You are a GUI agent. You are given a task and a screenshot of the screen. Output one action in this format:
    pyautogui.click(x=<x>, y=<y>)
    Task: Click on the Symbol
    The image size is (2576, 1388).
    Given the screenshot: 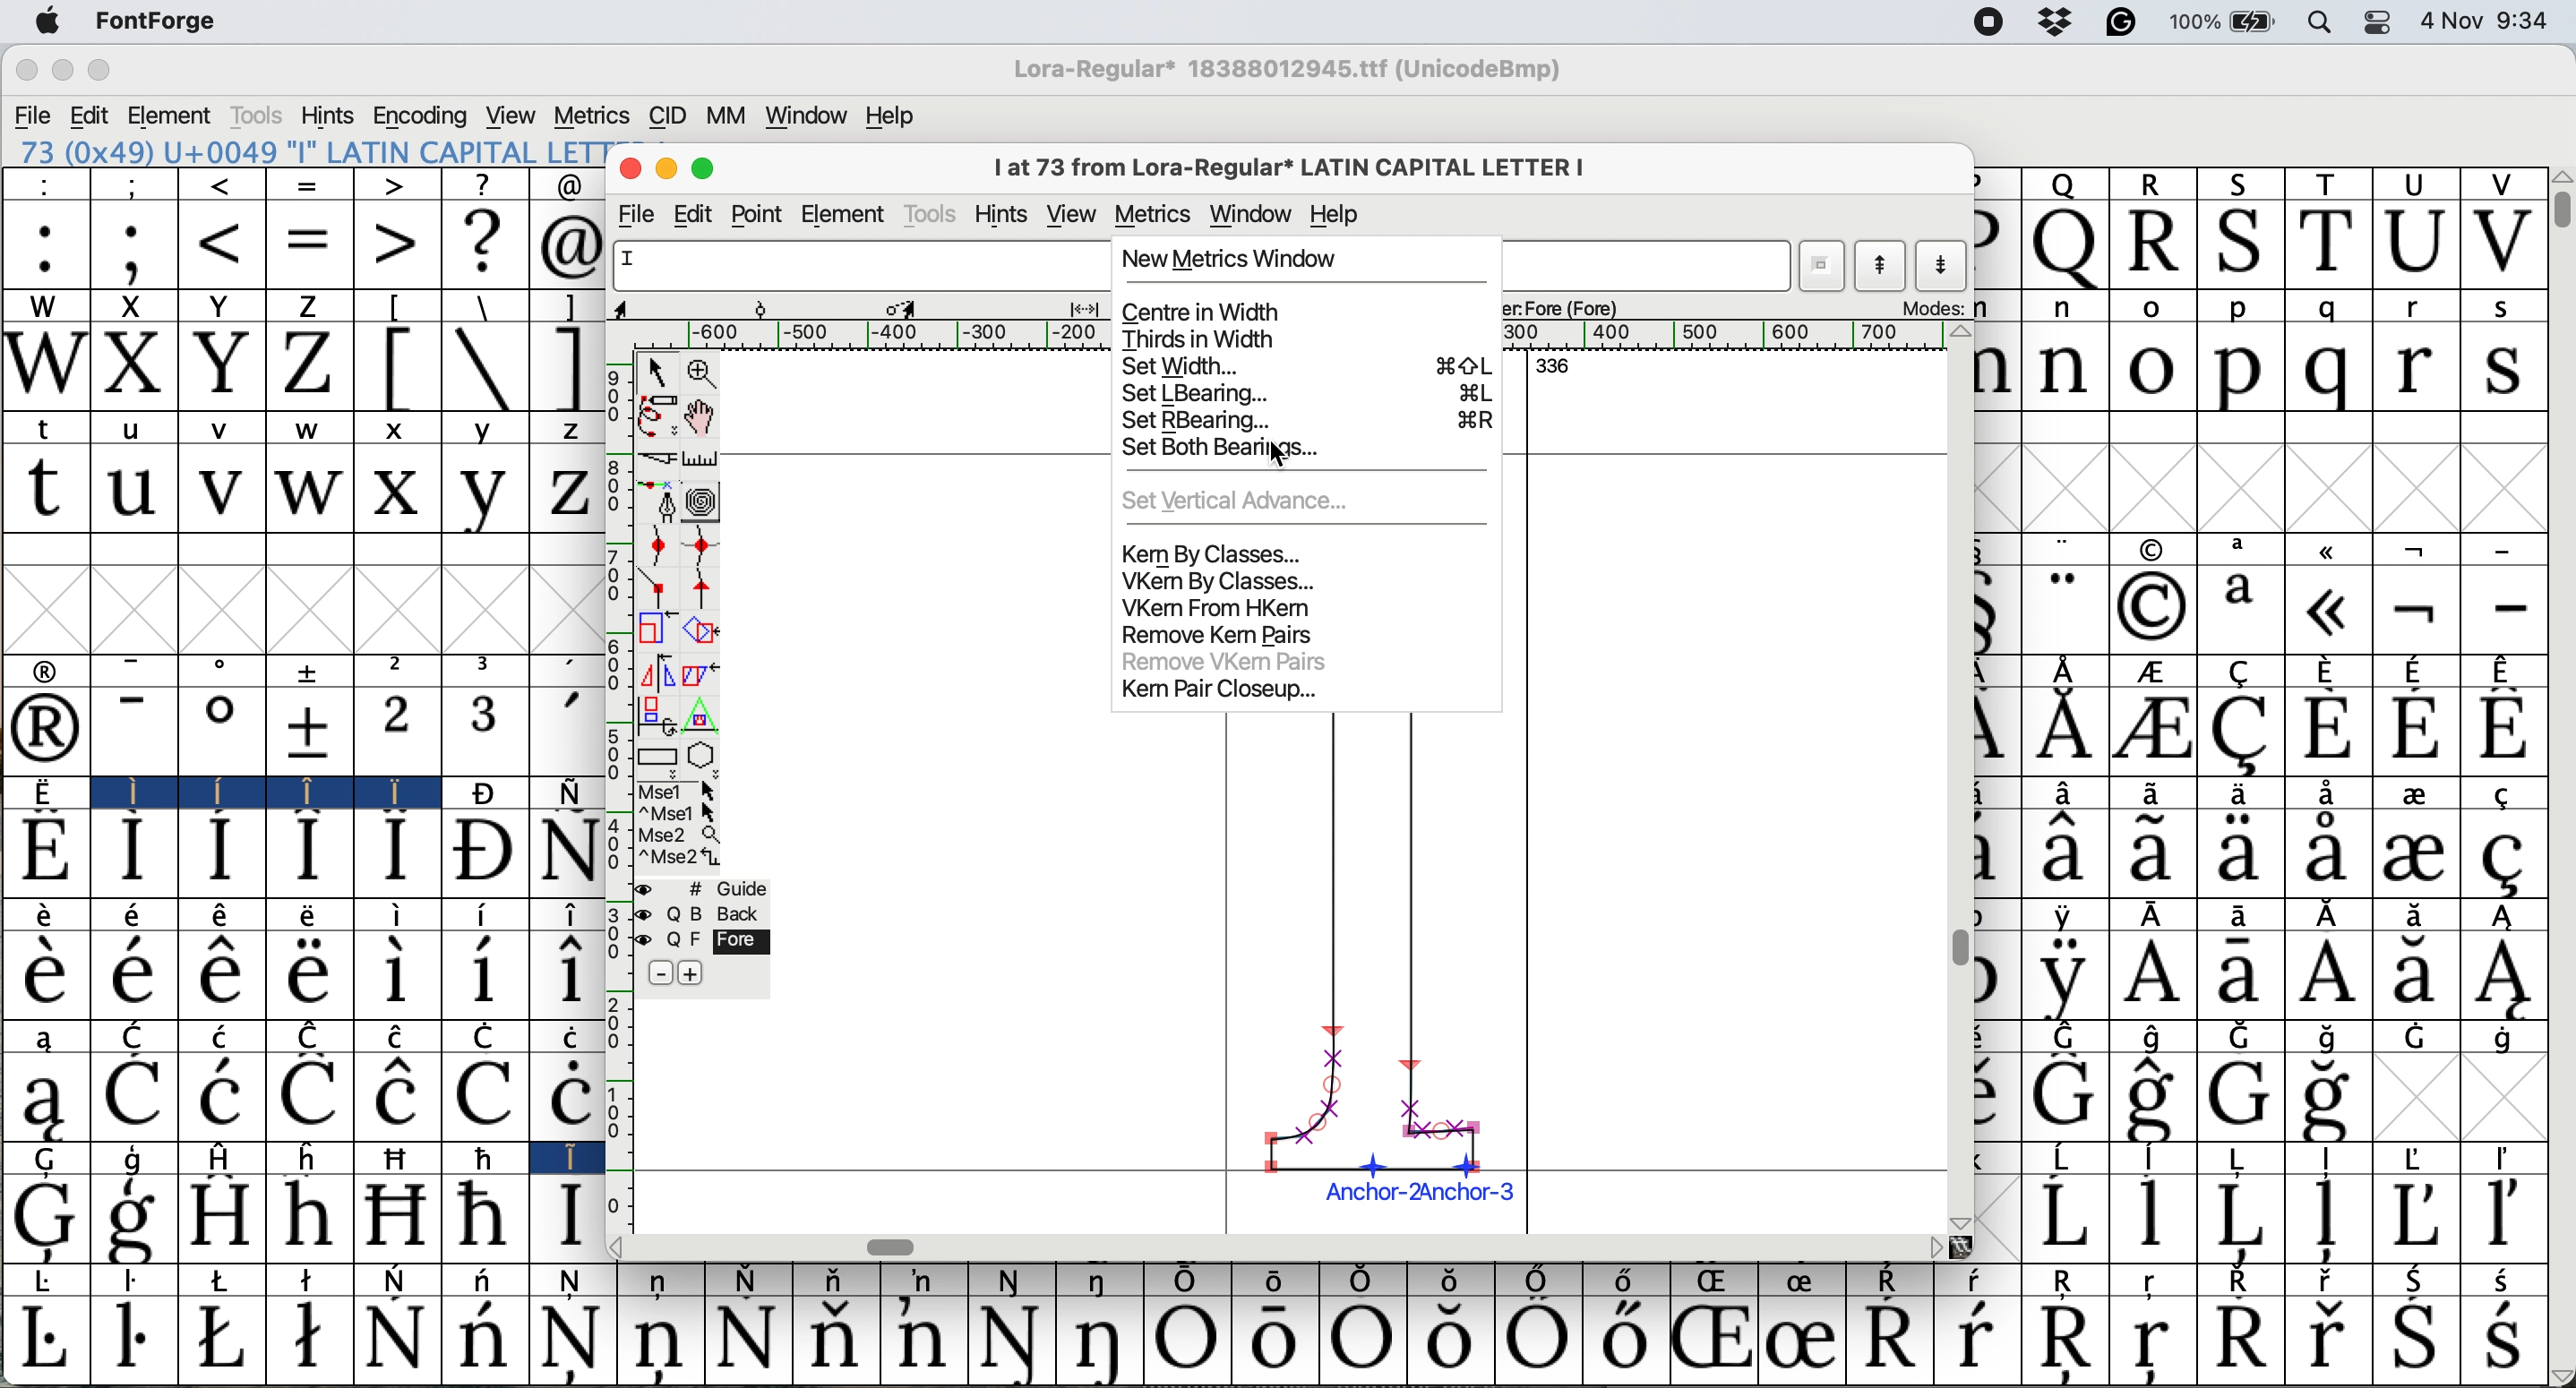 What is the action you would take?
    pyautogui.click(x=136, y=1219)
    